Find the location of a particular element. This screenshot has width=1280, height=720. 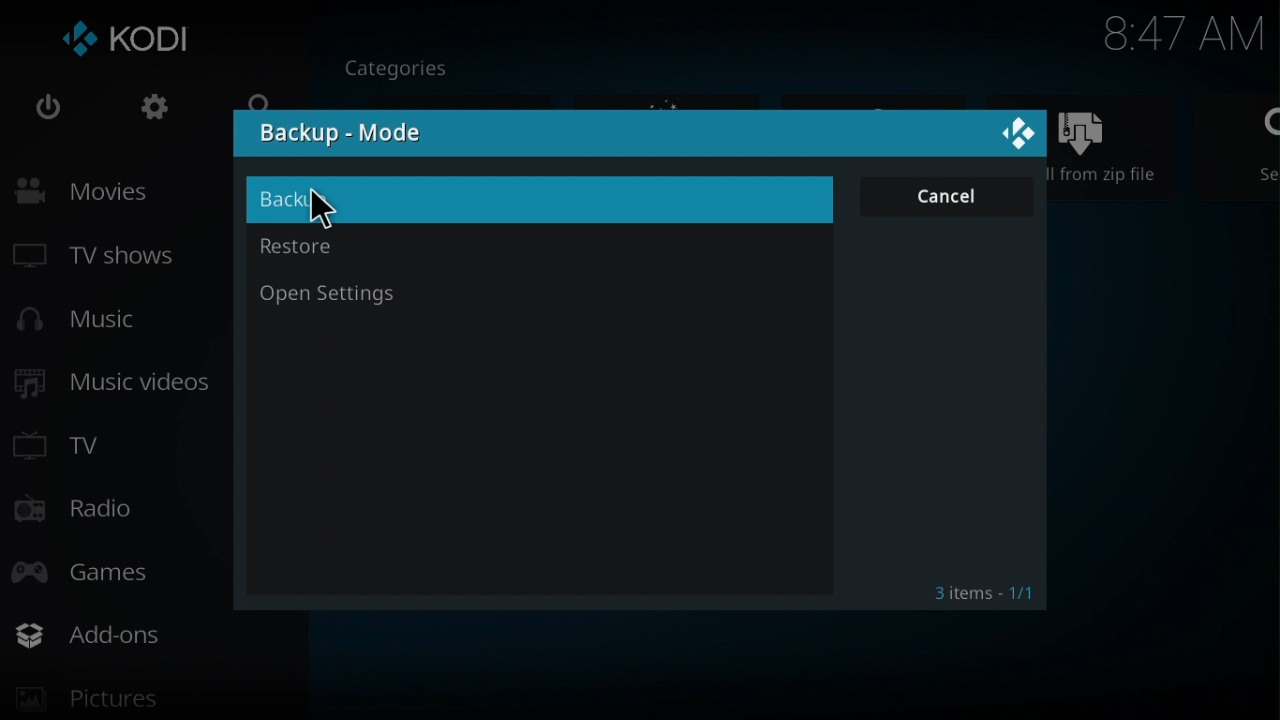

Movies is located at coordinates (128, 191).